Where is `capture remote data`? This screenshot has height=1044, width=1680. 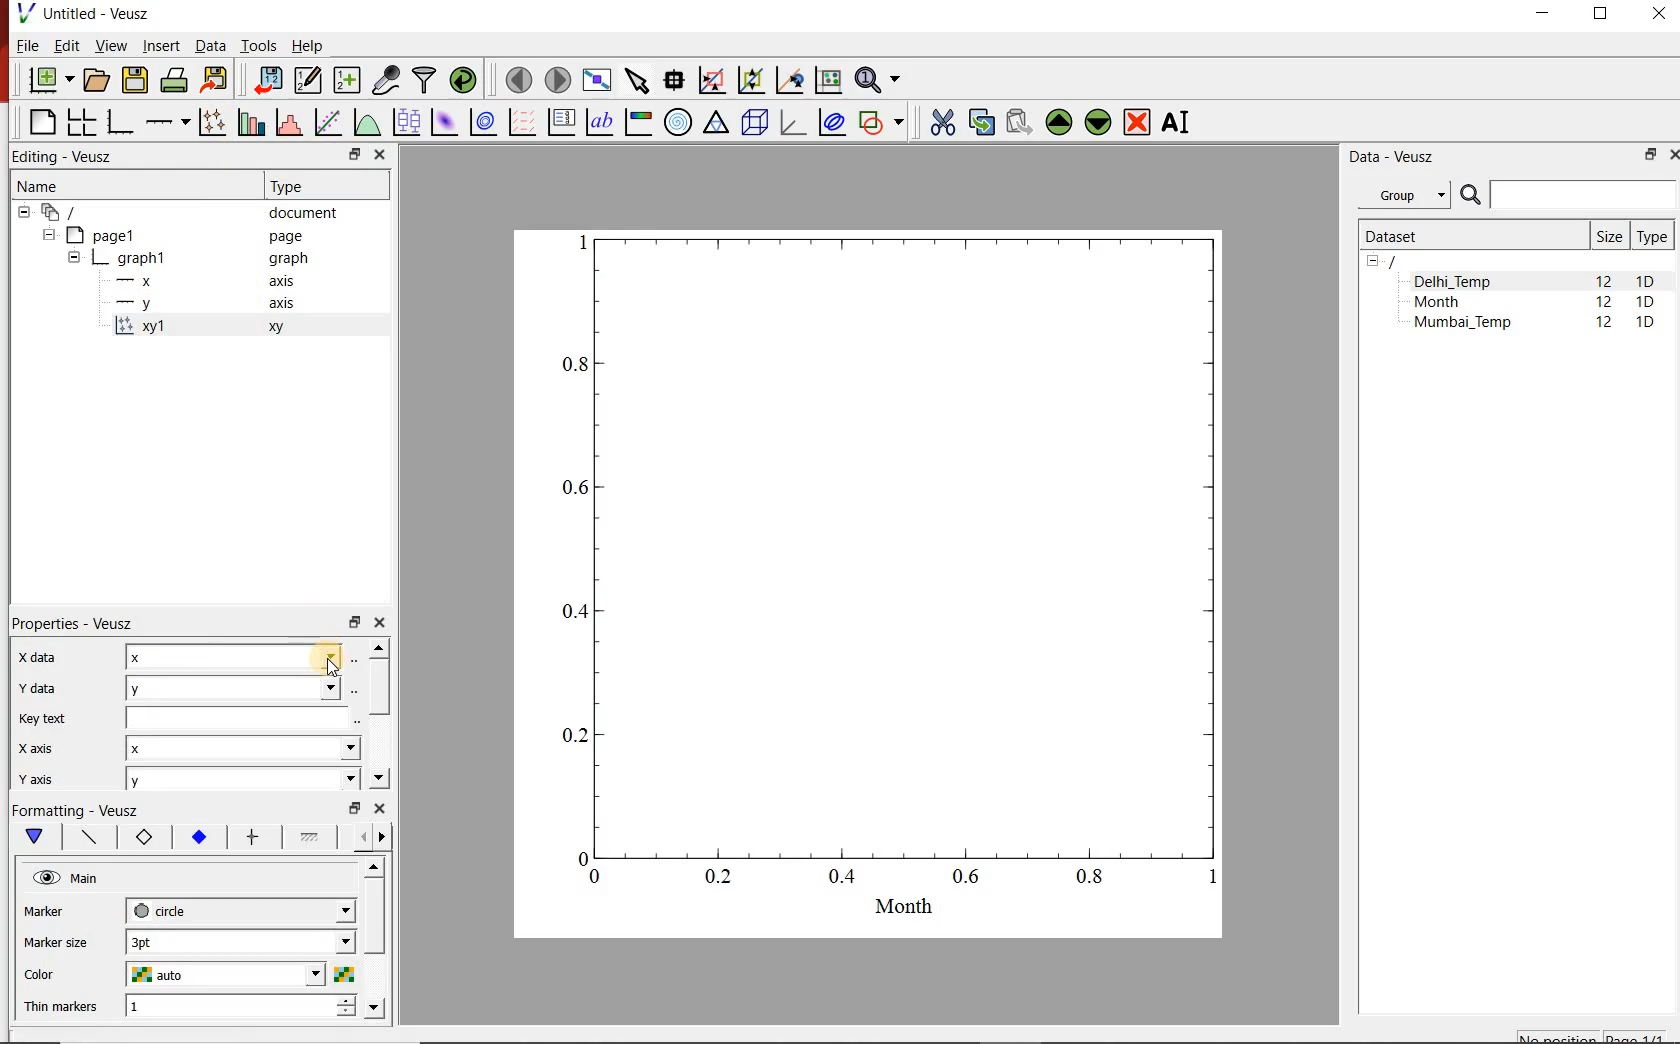
capture remote data is located at coordinates (387, 80).